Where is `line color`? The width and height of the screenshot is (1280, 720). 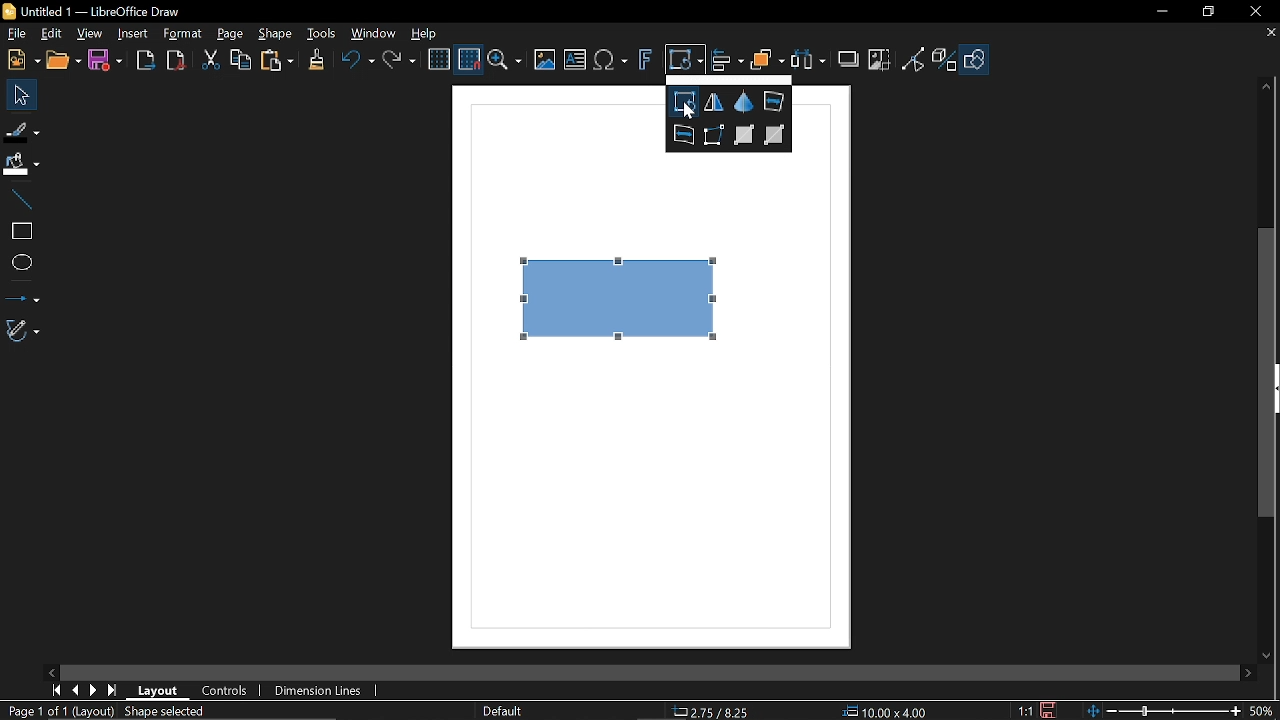 line color is located at coordinates (21, 128).